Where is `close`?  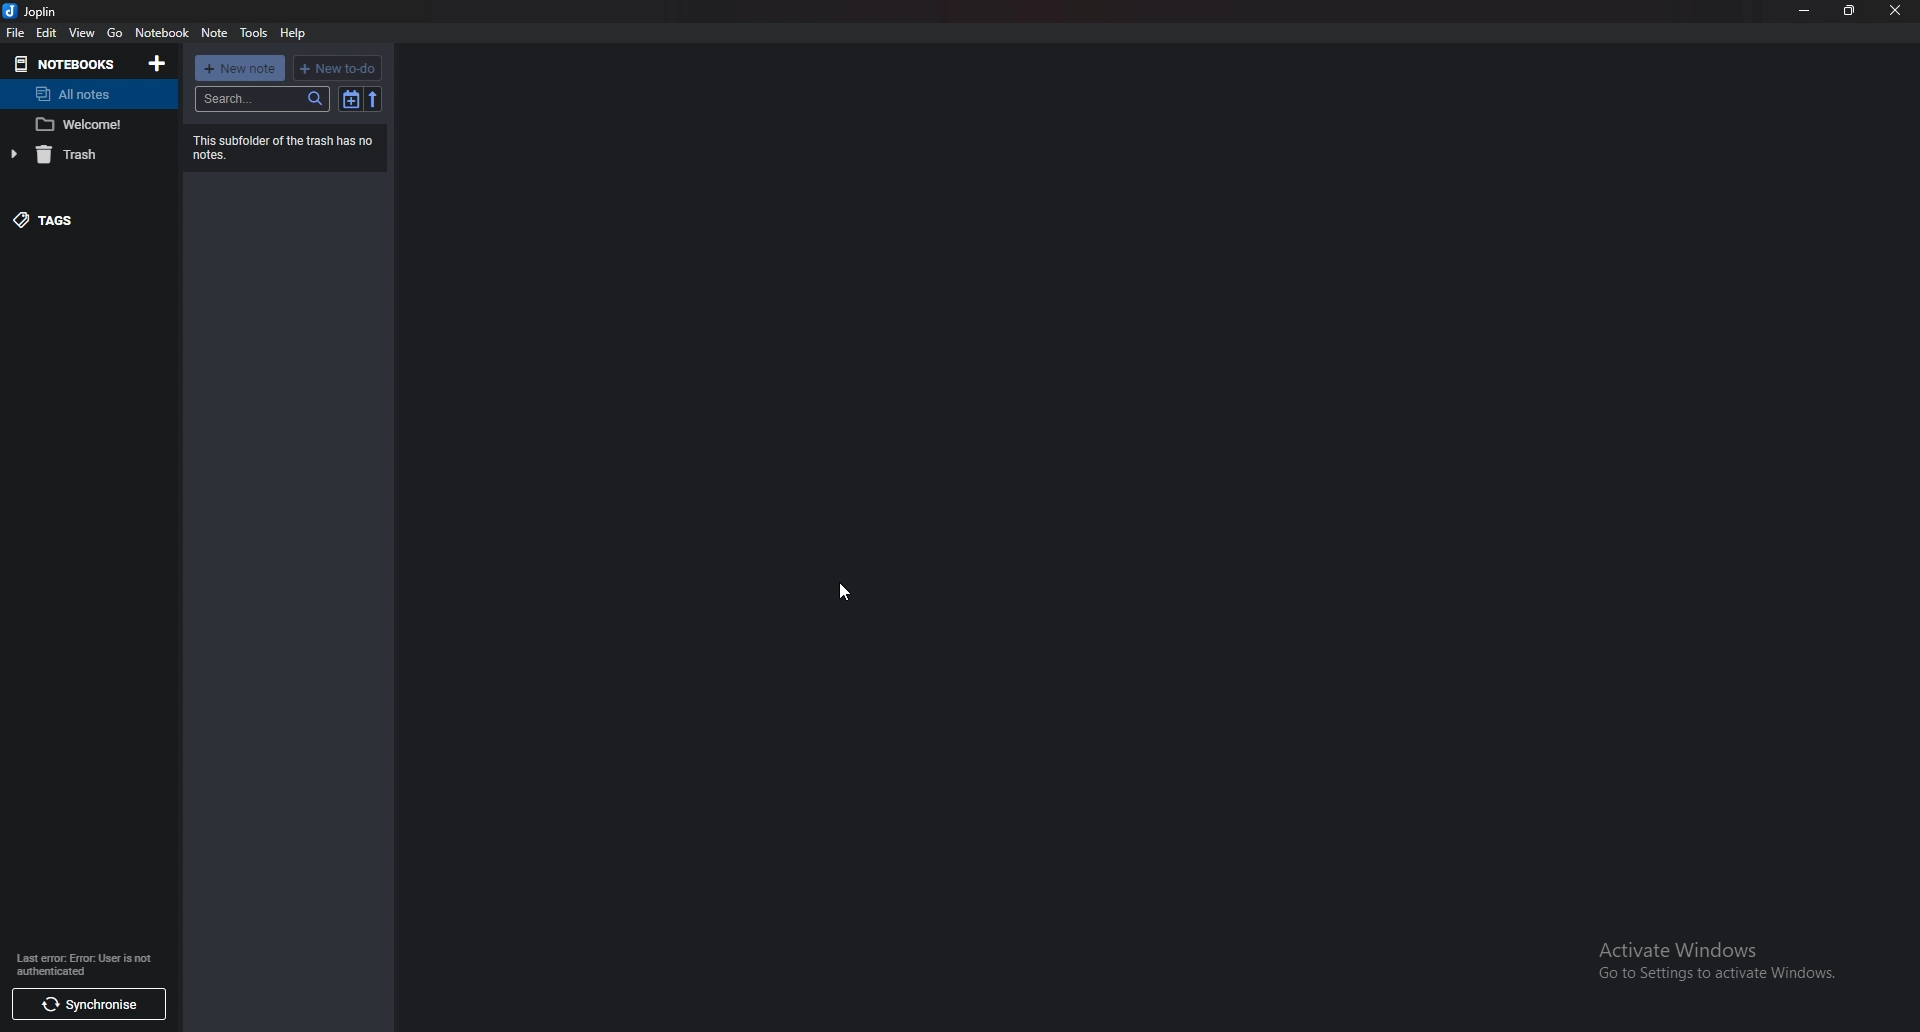 close is located at coordinates (1894, 12).